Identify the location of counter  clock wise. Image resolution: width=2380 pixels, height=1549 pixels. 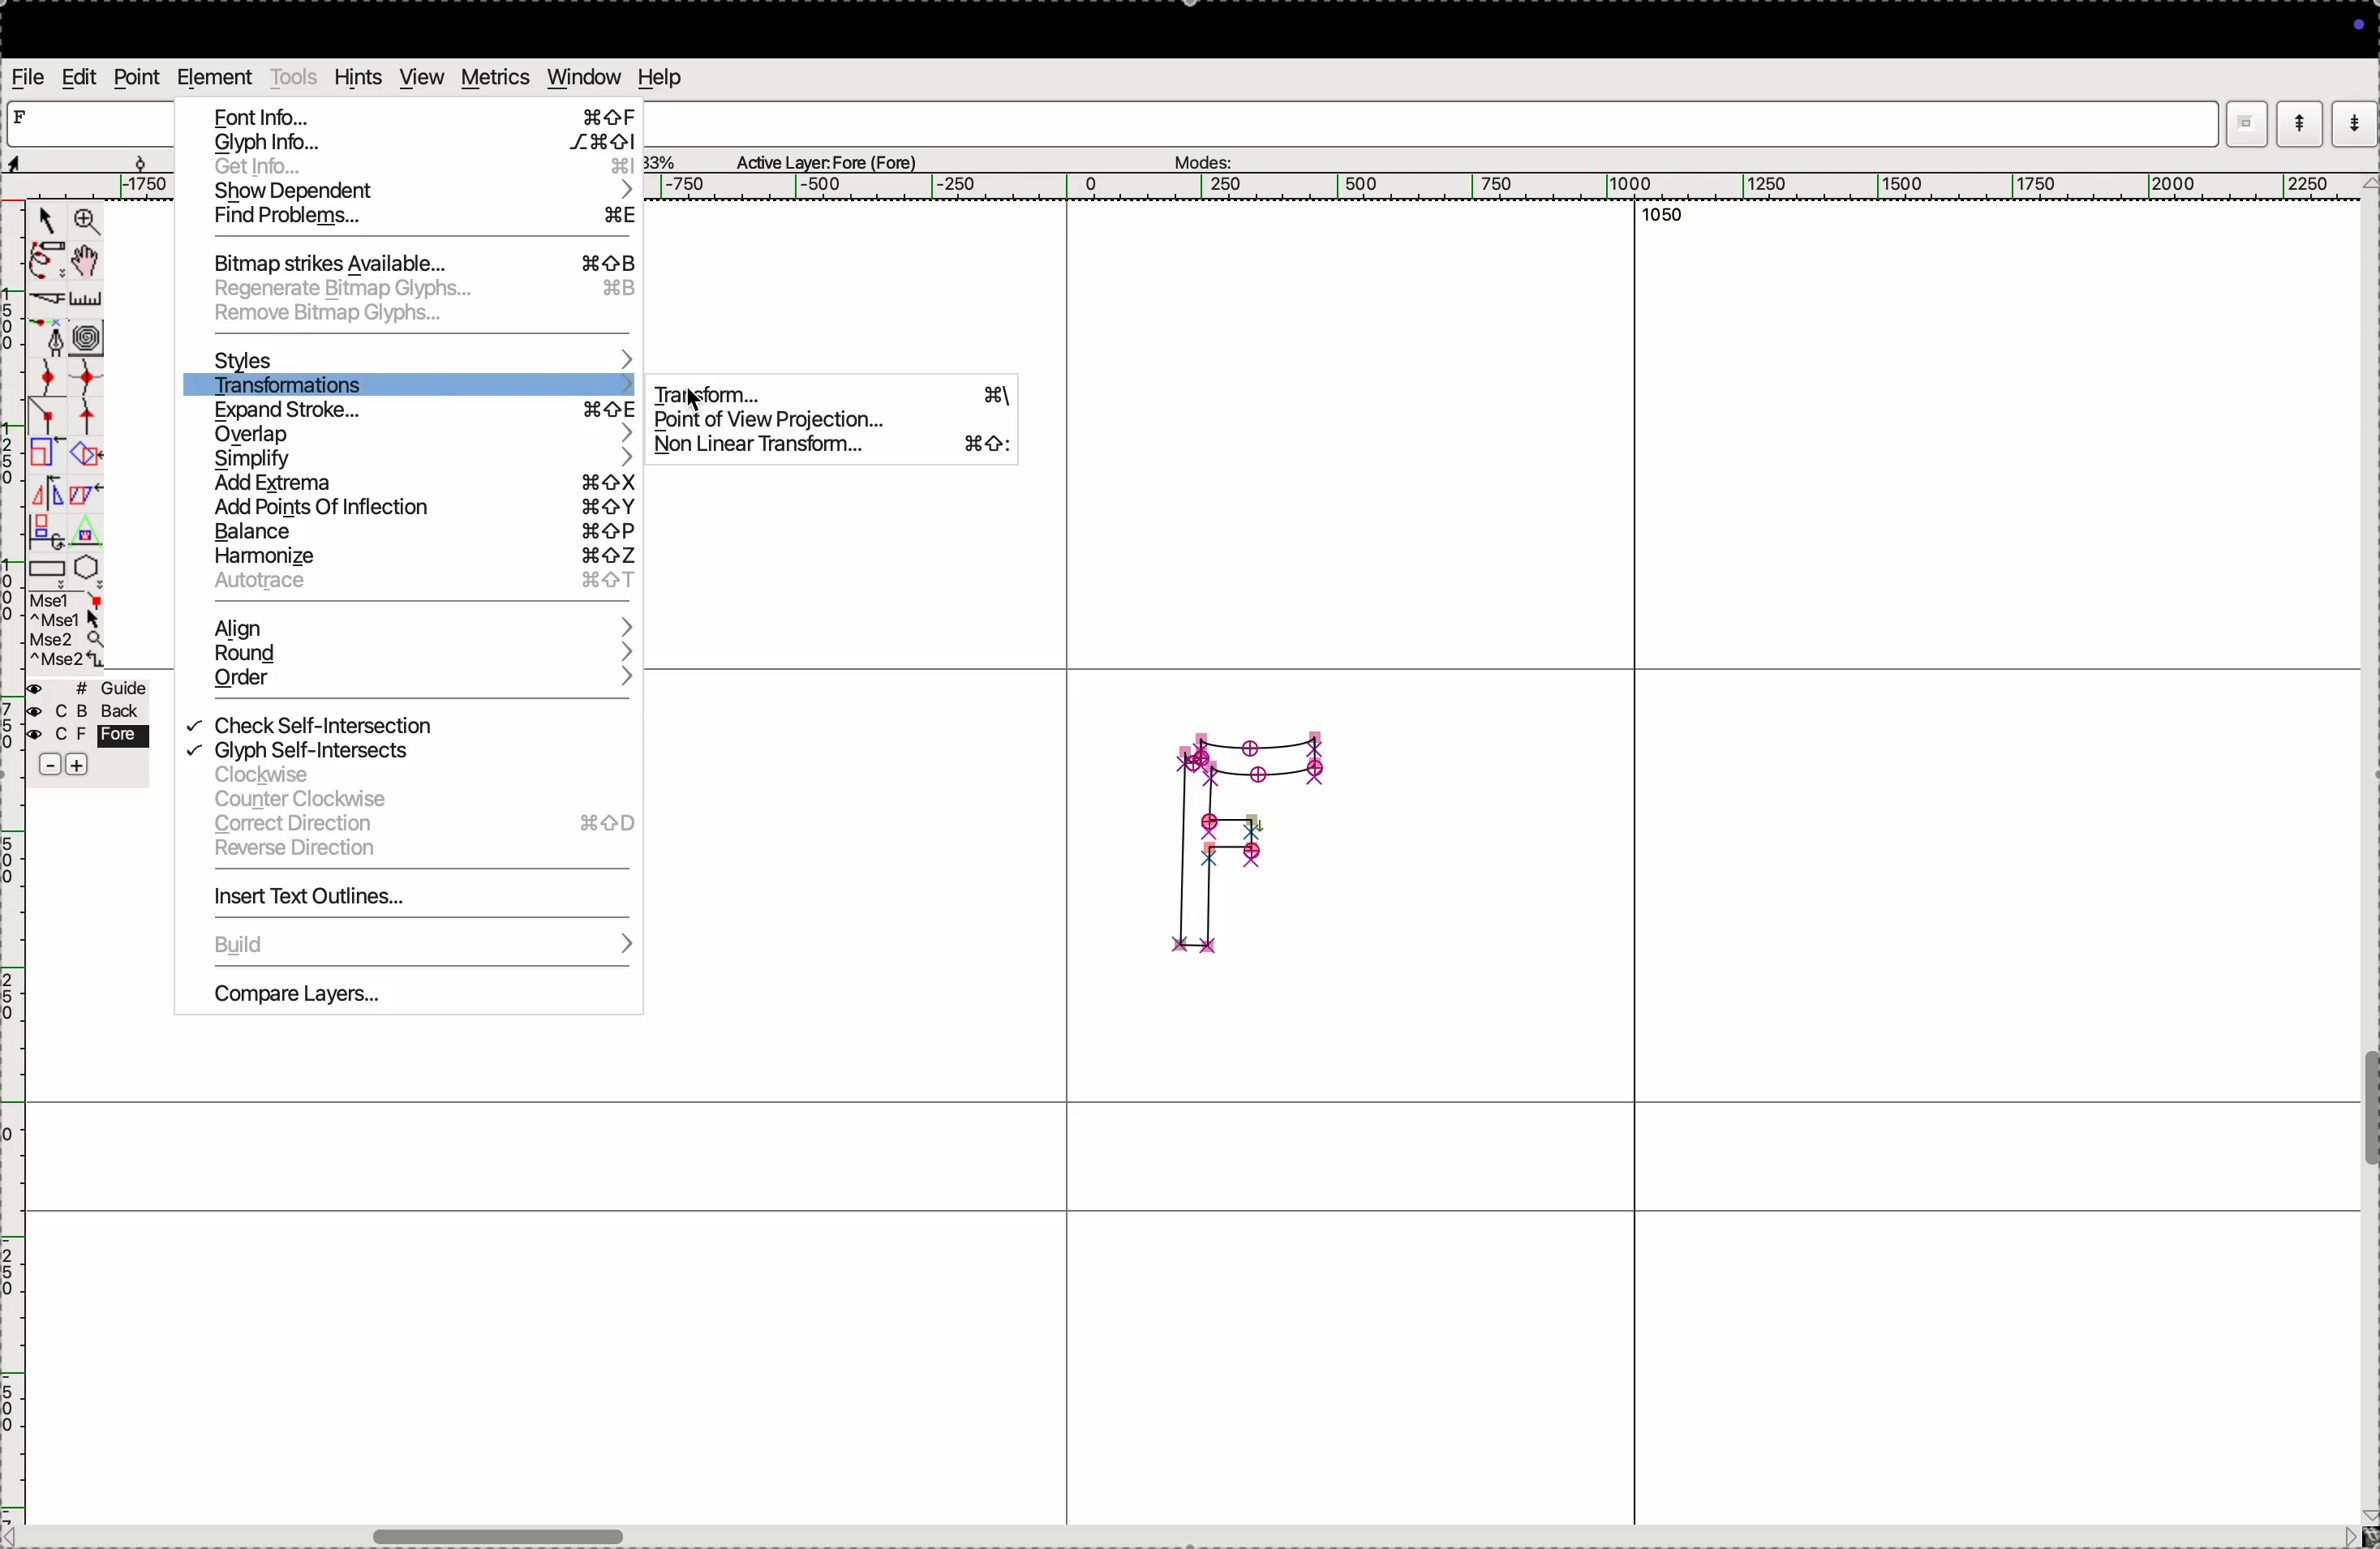
(416, 802).